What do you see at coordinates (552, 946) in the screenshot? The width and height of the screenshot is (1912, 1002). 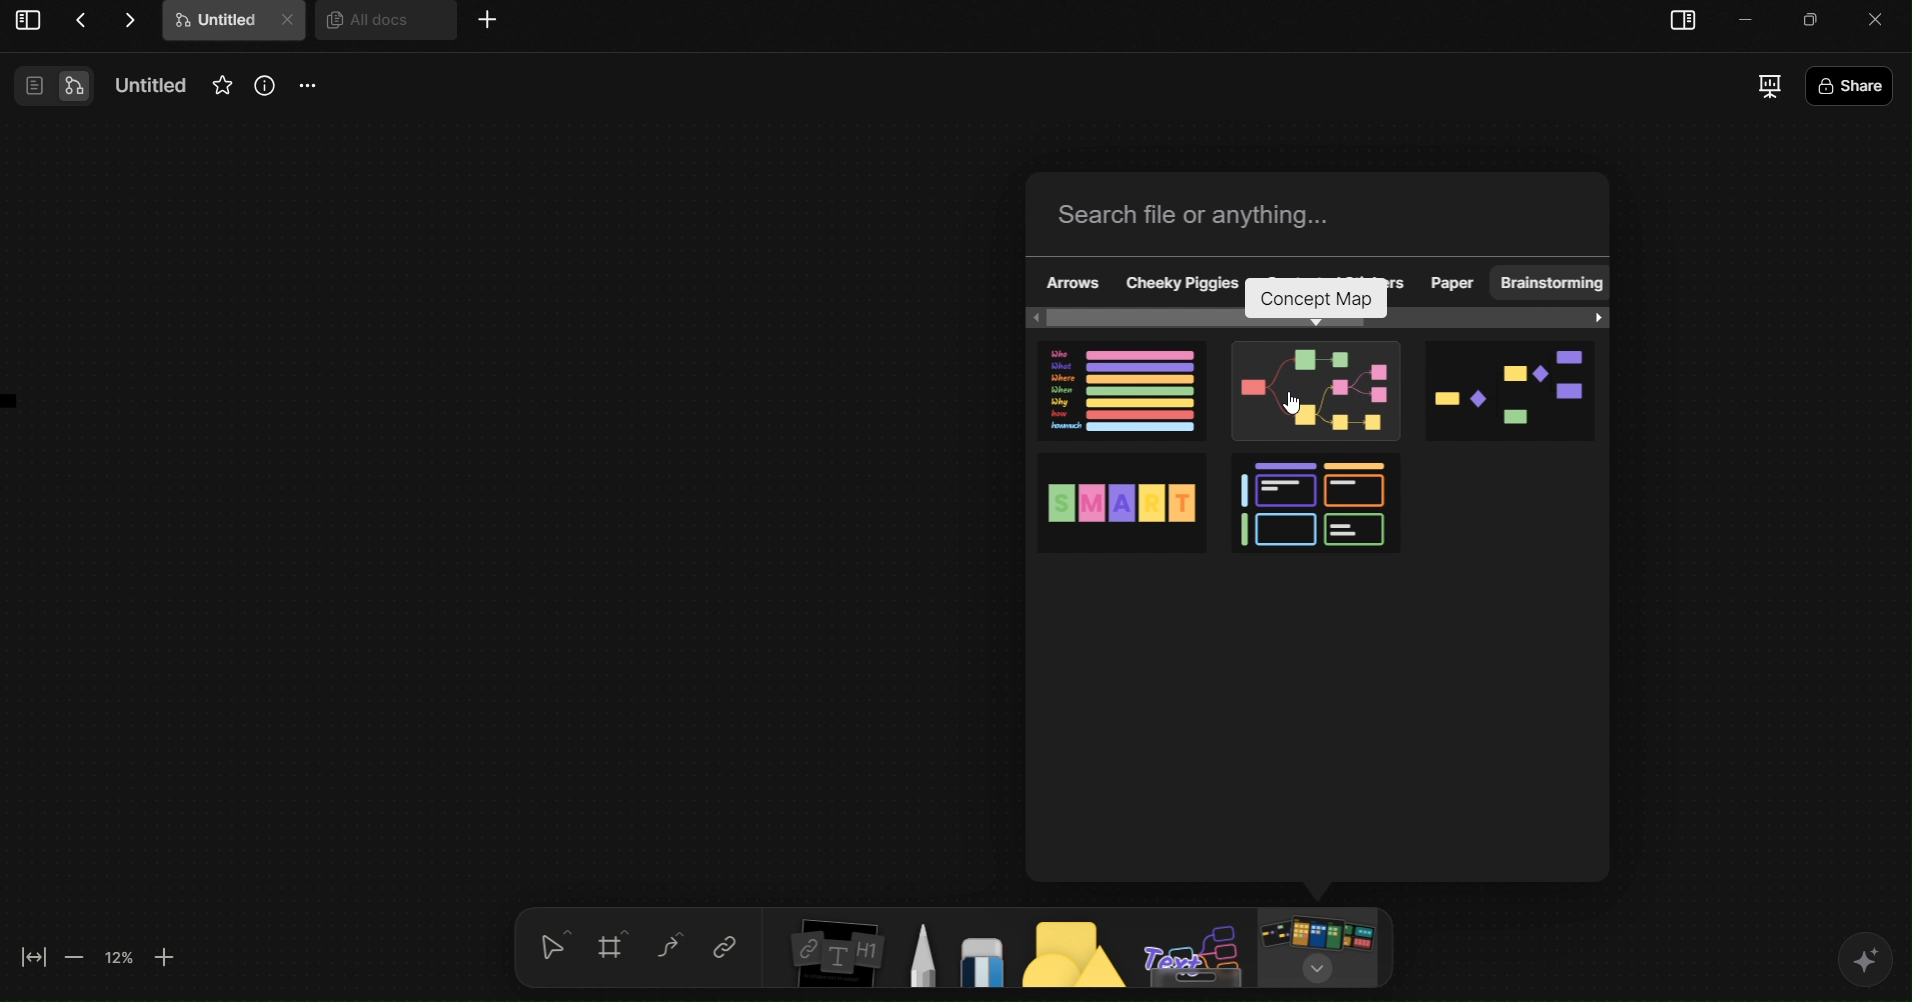 I see `selection tool` at bounding box center [552, 946].